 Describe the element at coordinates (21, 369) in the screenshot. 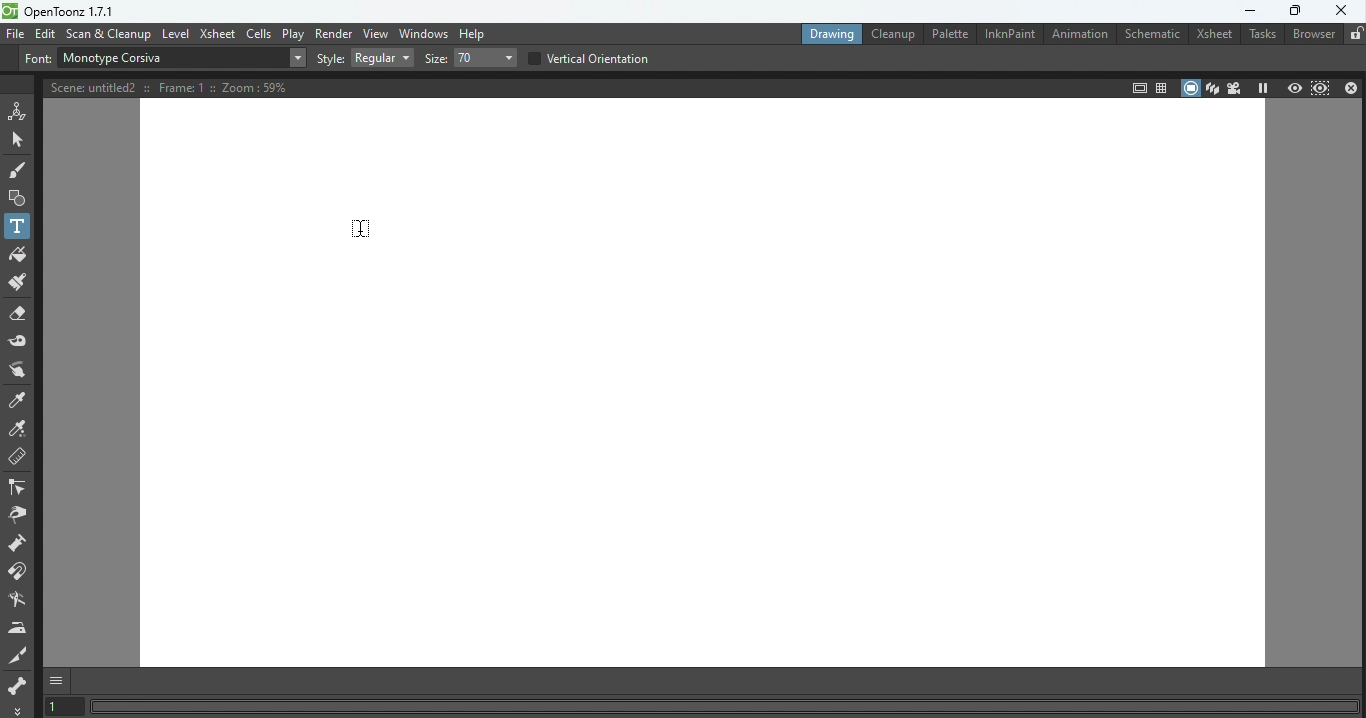

I see `Finger tool` at that location.